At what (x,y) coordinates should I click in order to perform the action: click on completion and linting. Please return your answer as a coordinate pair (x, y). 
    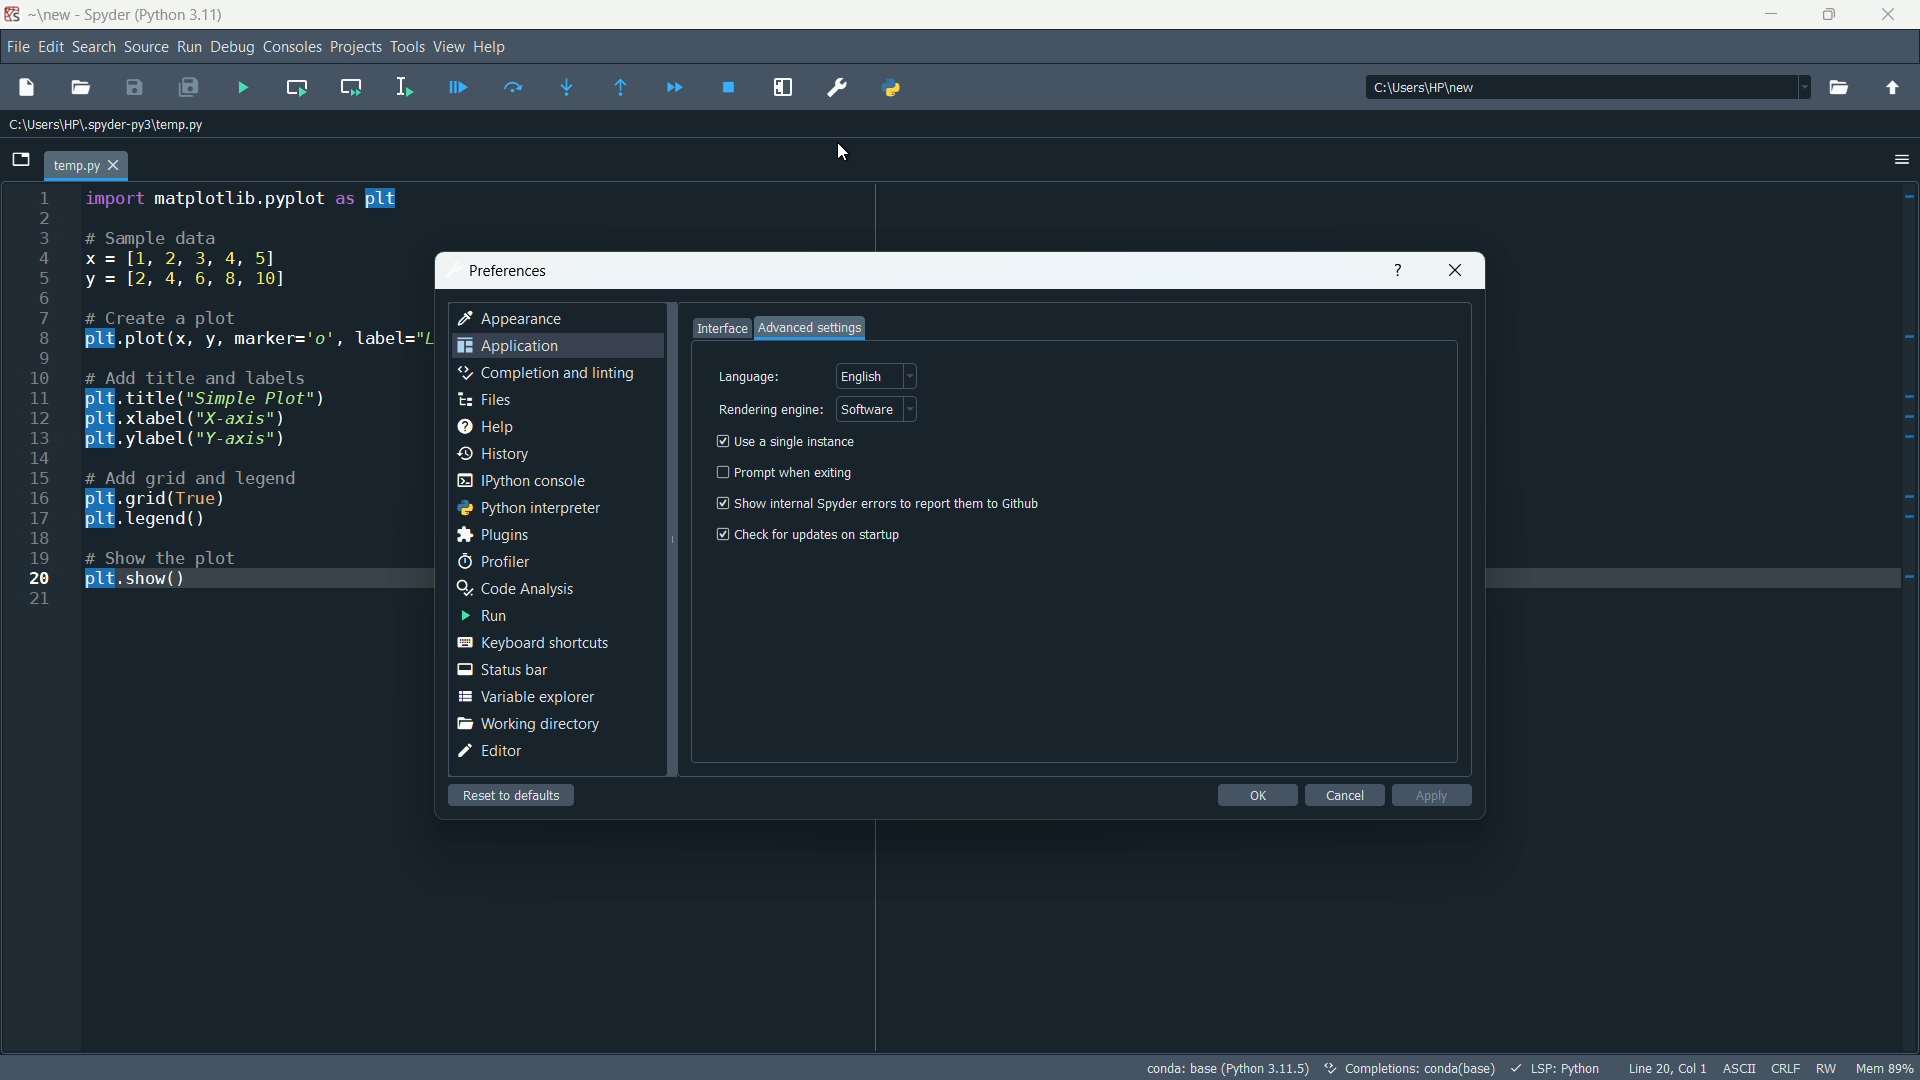
    Looking at the image, I should click on (545, 373).